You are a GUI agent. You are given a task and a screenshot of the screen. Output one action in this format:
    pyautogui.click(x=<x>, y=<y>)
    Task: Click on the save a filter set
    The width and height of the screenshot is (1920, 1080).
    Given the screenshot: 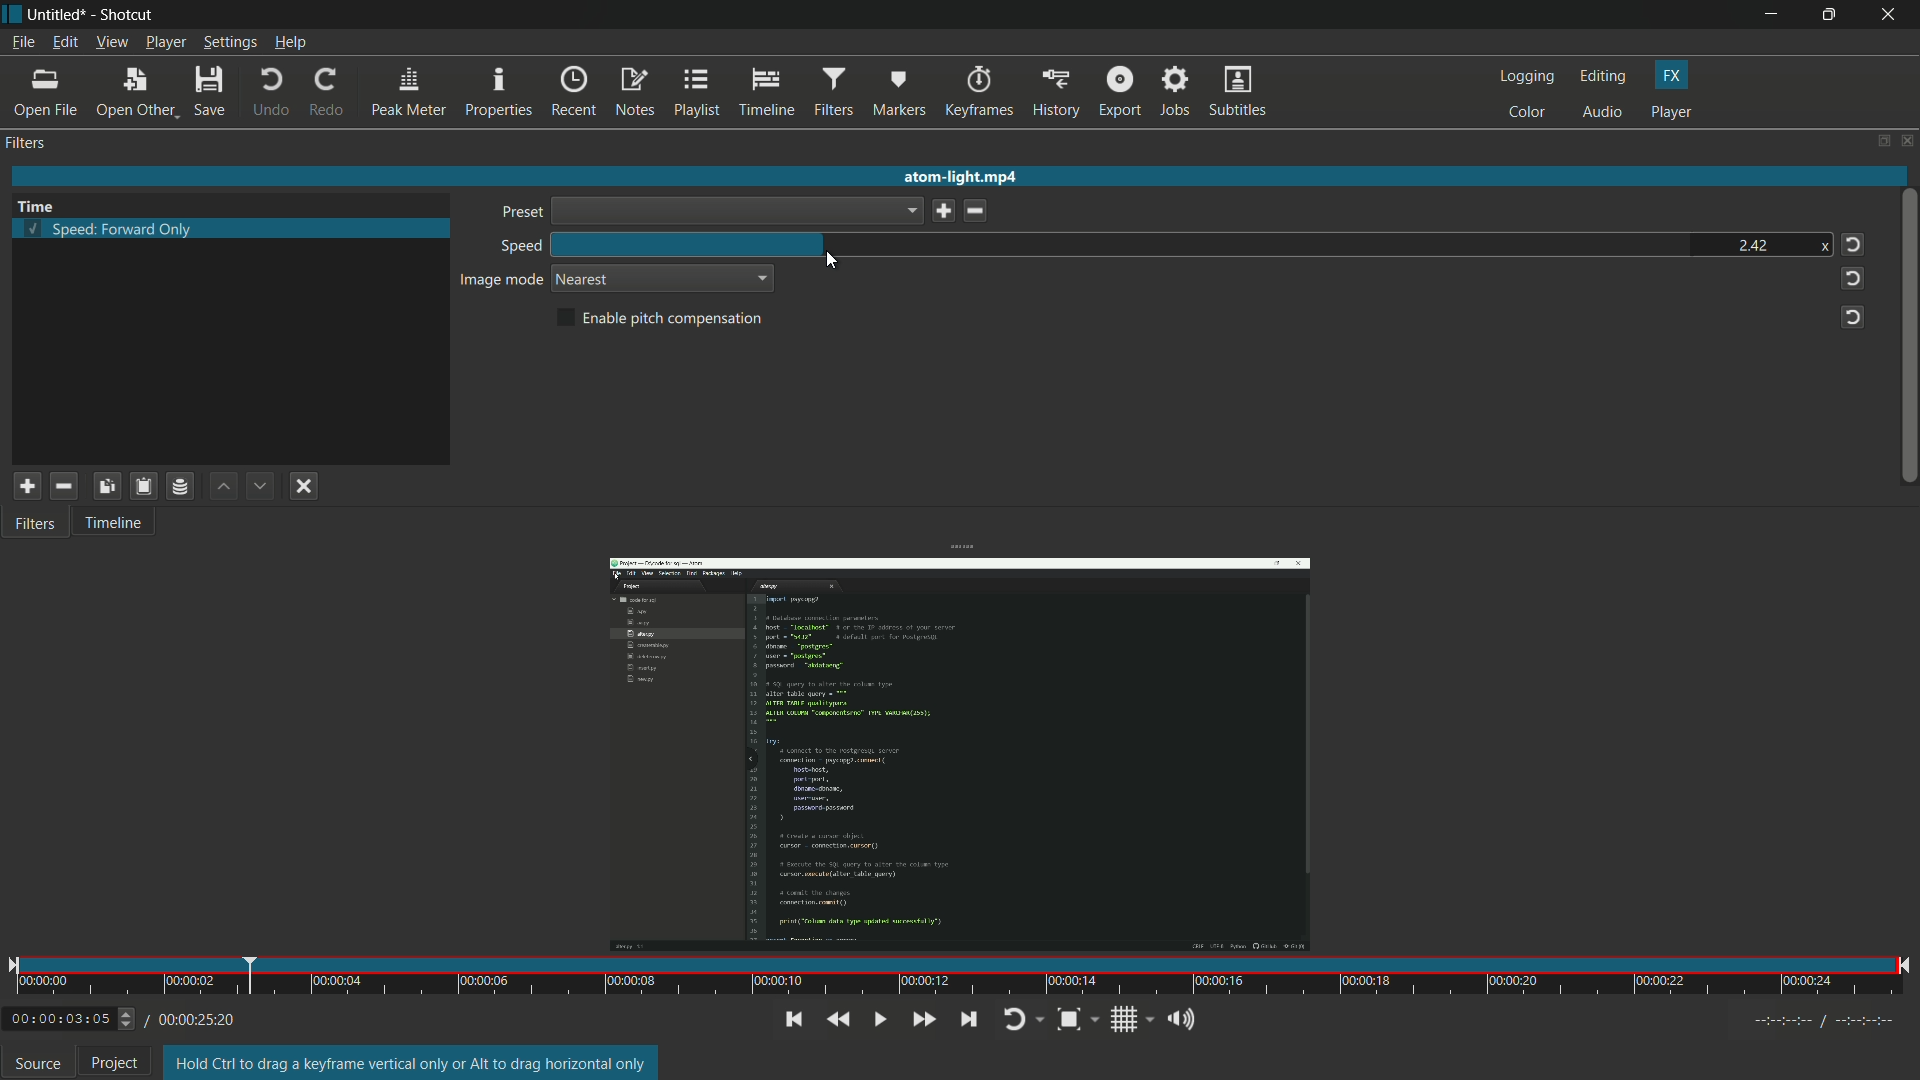 What is the action you would take?
    pyautogui.click(x=178, y=486)
    